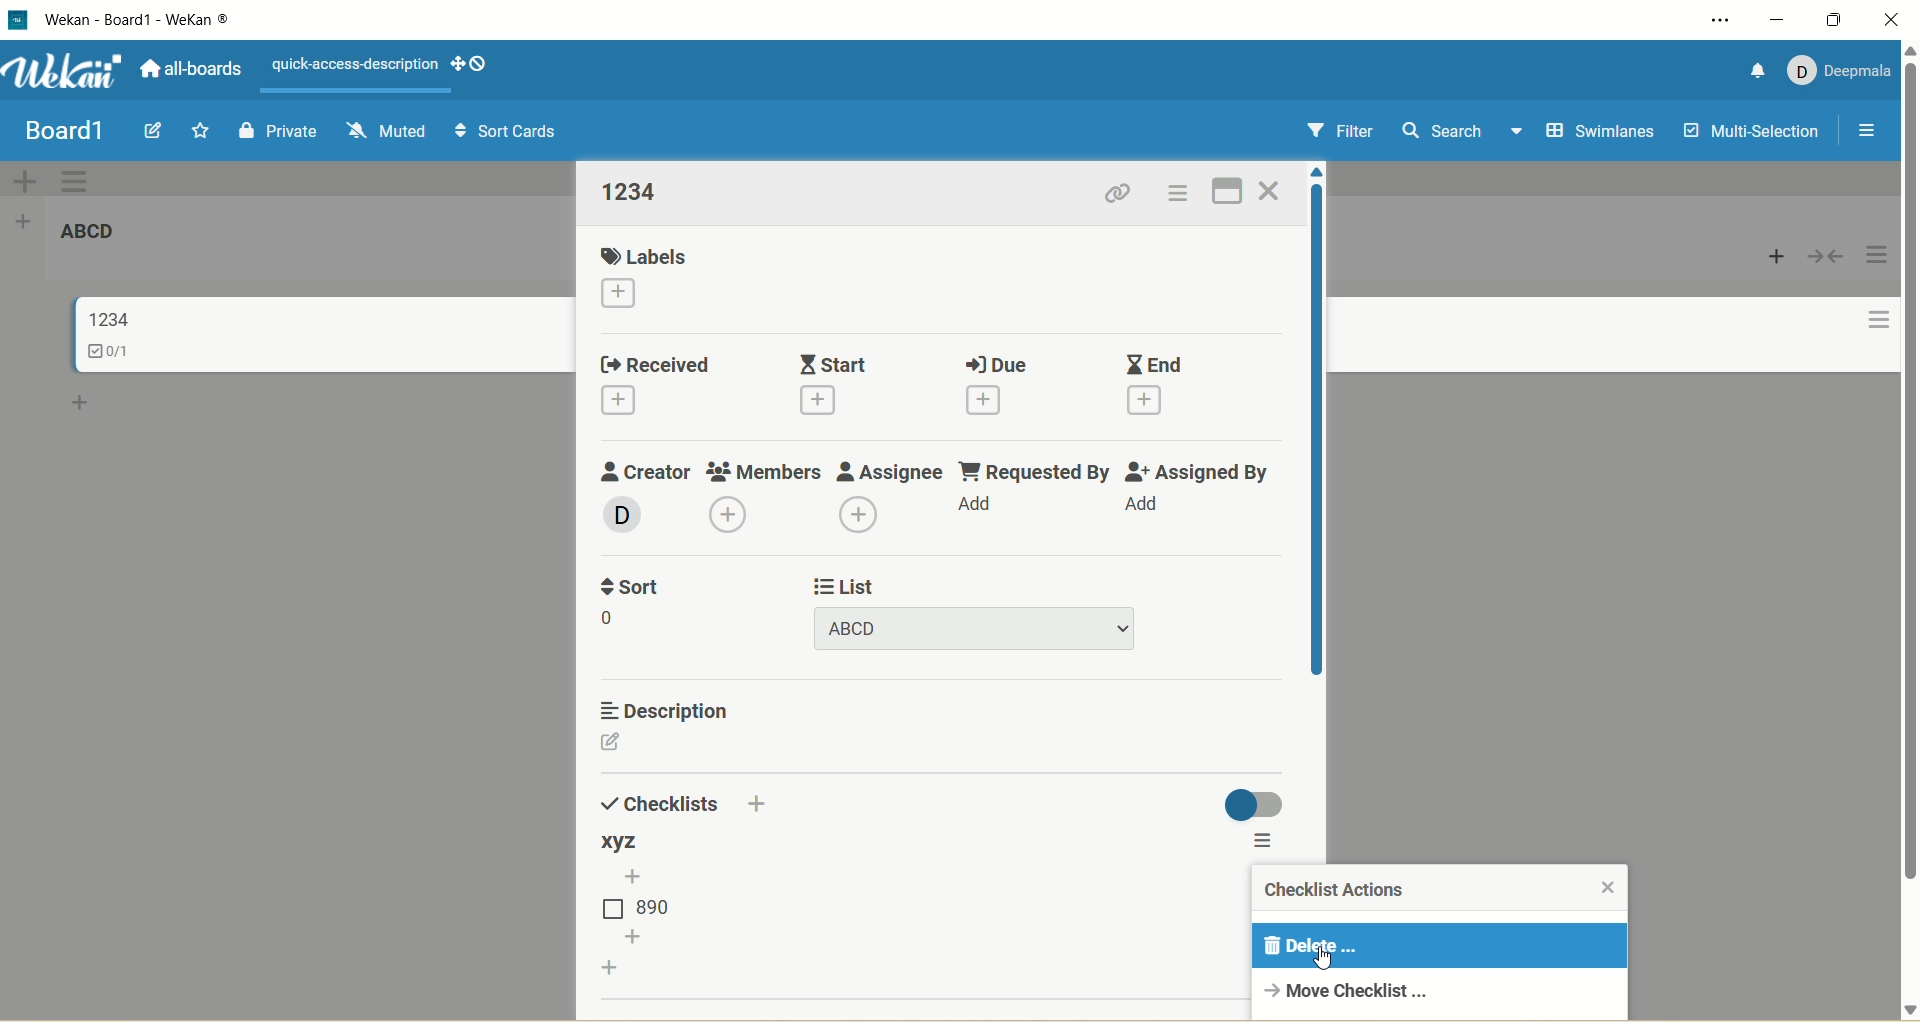 The width and height of the screenshot is (1920, 1022). What do you see at coordinates (112, 354) in the screenshot?
I see `checklist` at bounding box center [112, 354].